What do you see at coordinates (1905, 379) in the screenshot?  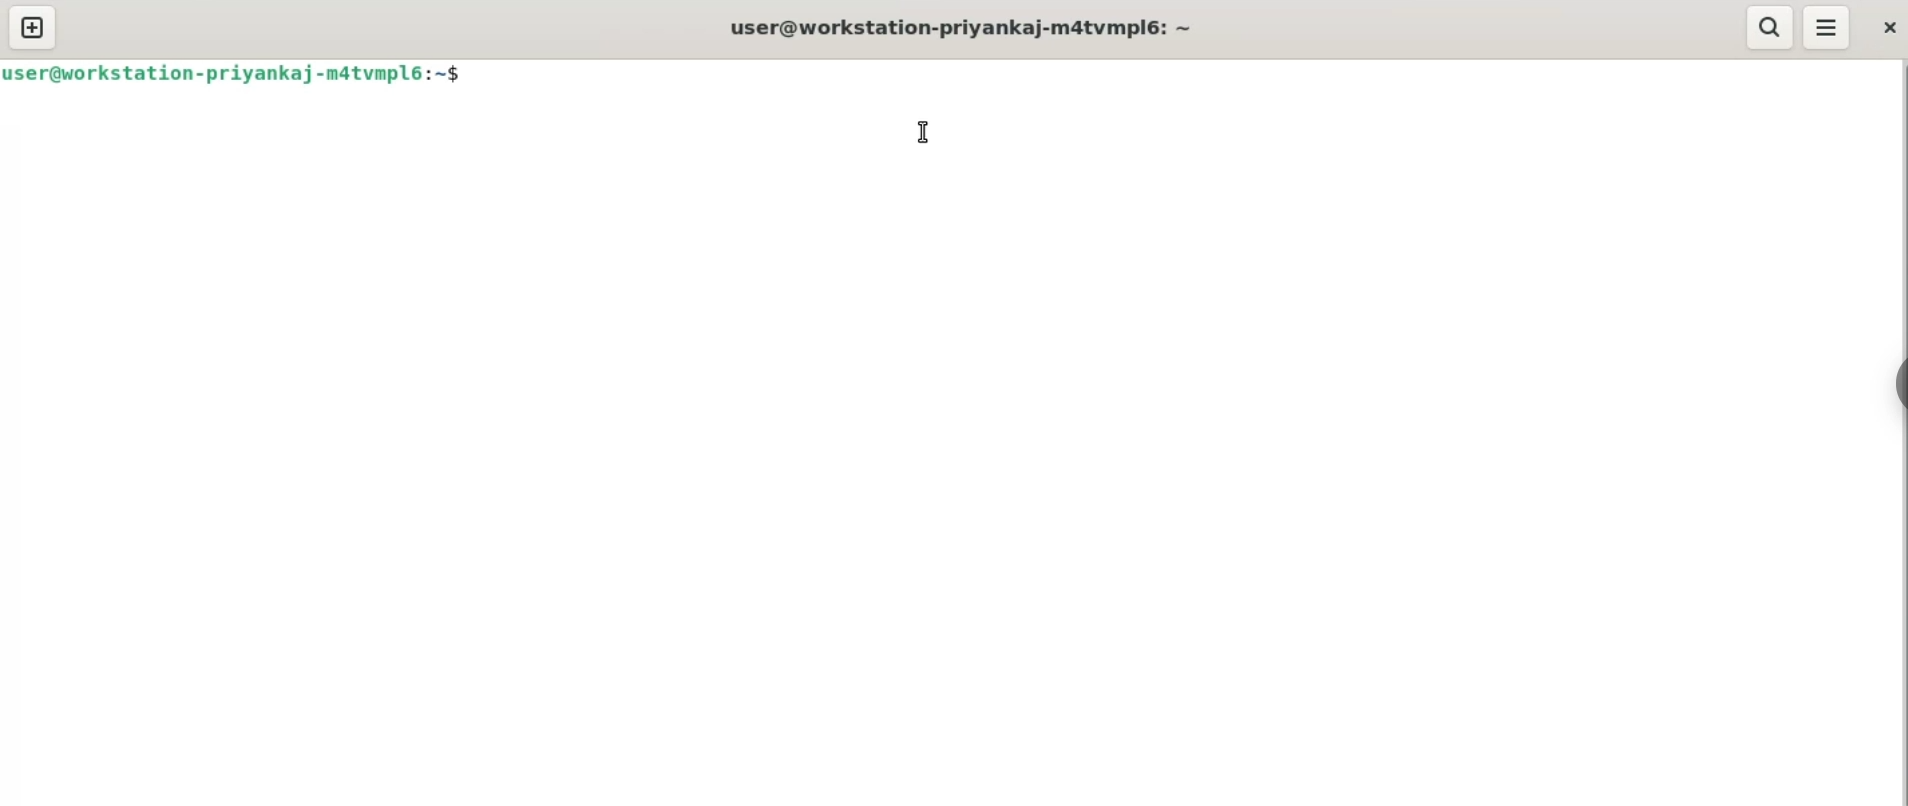 I see `sidebar` at bounding box center [1905, 379].